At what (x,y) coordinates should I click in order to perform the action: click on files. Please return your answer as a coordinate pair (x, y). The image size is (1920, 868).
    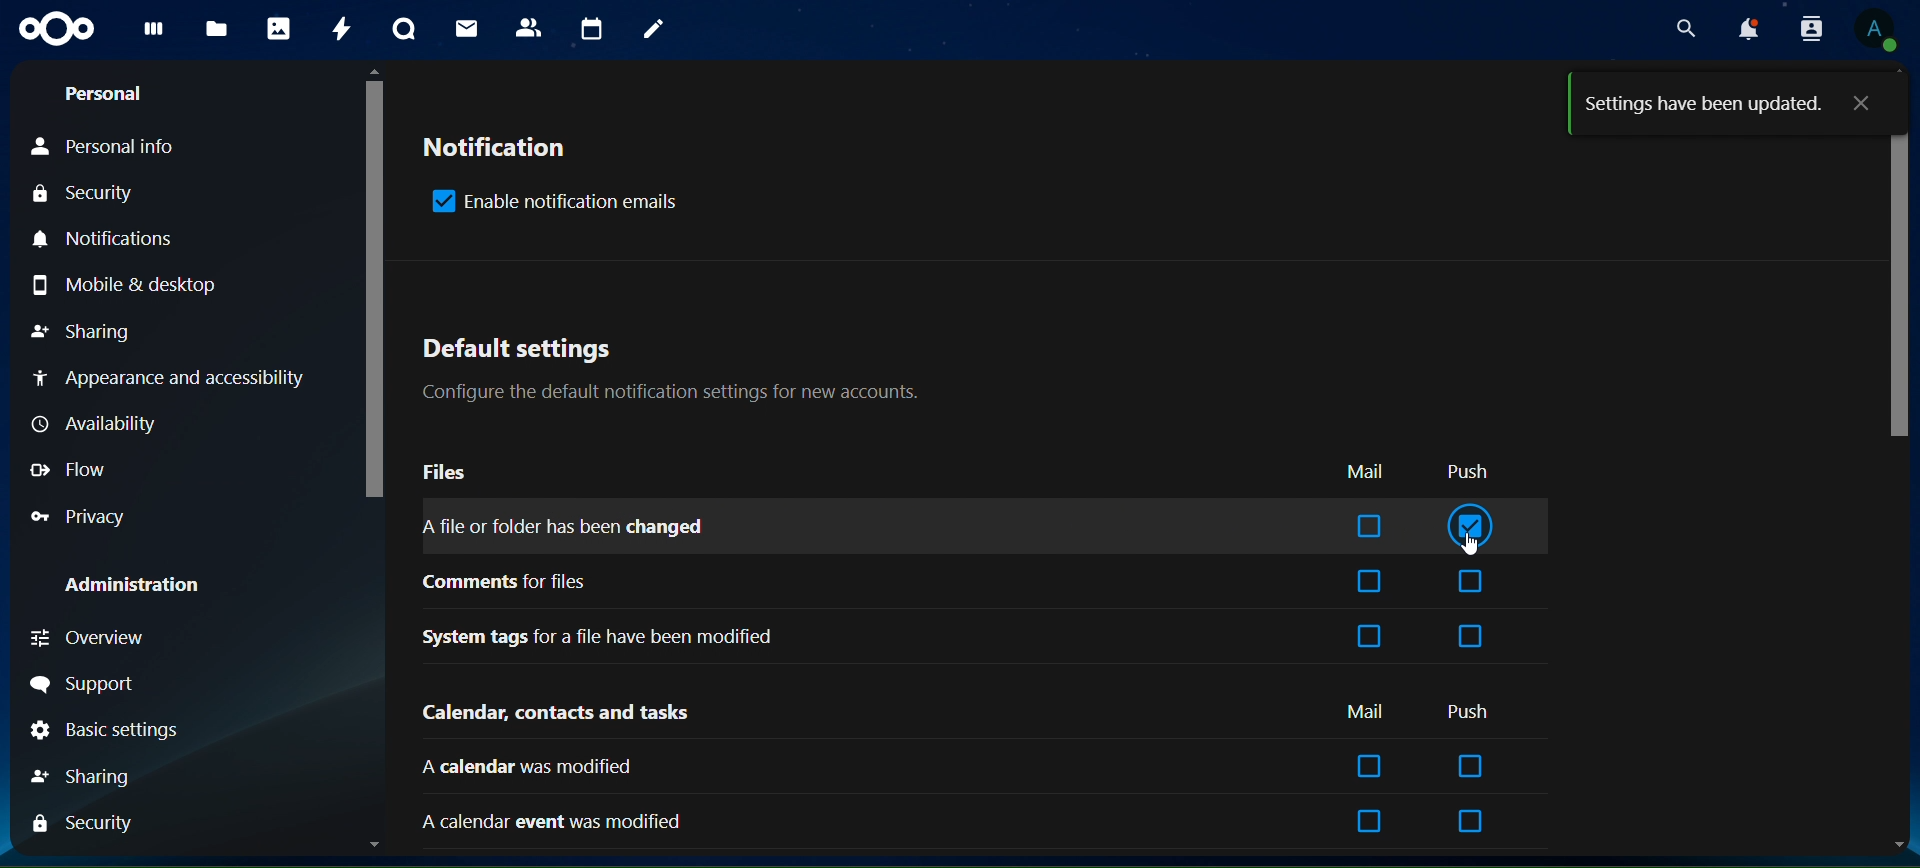
    Looking at the image, I should click on (446, 475).